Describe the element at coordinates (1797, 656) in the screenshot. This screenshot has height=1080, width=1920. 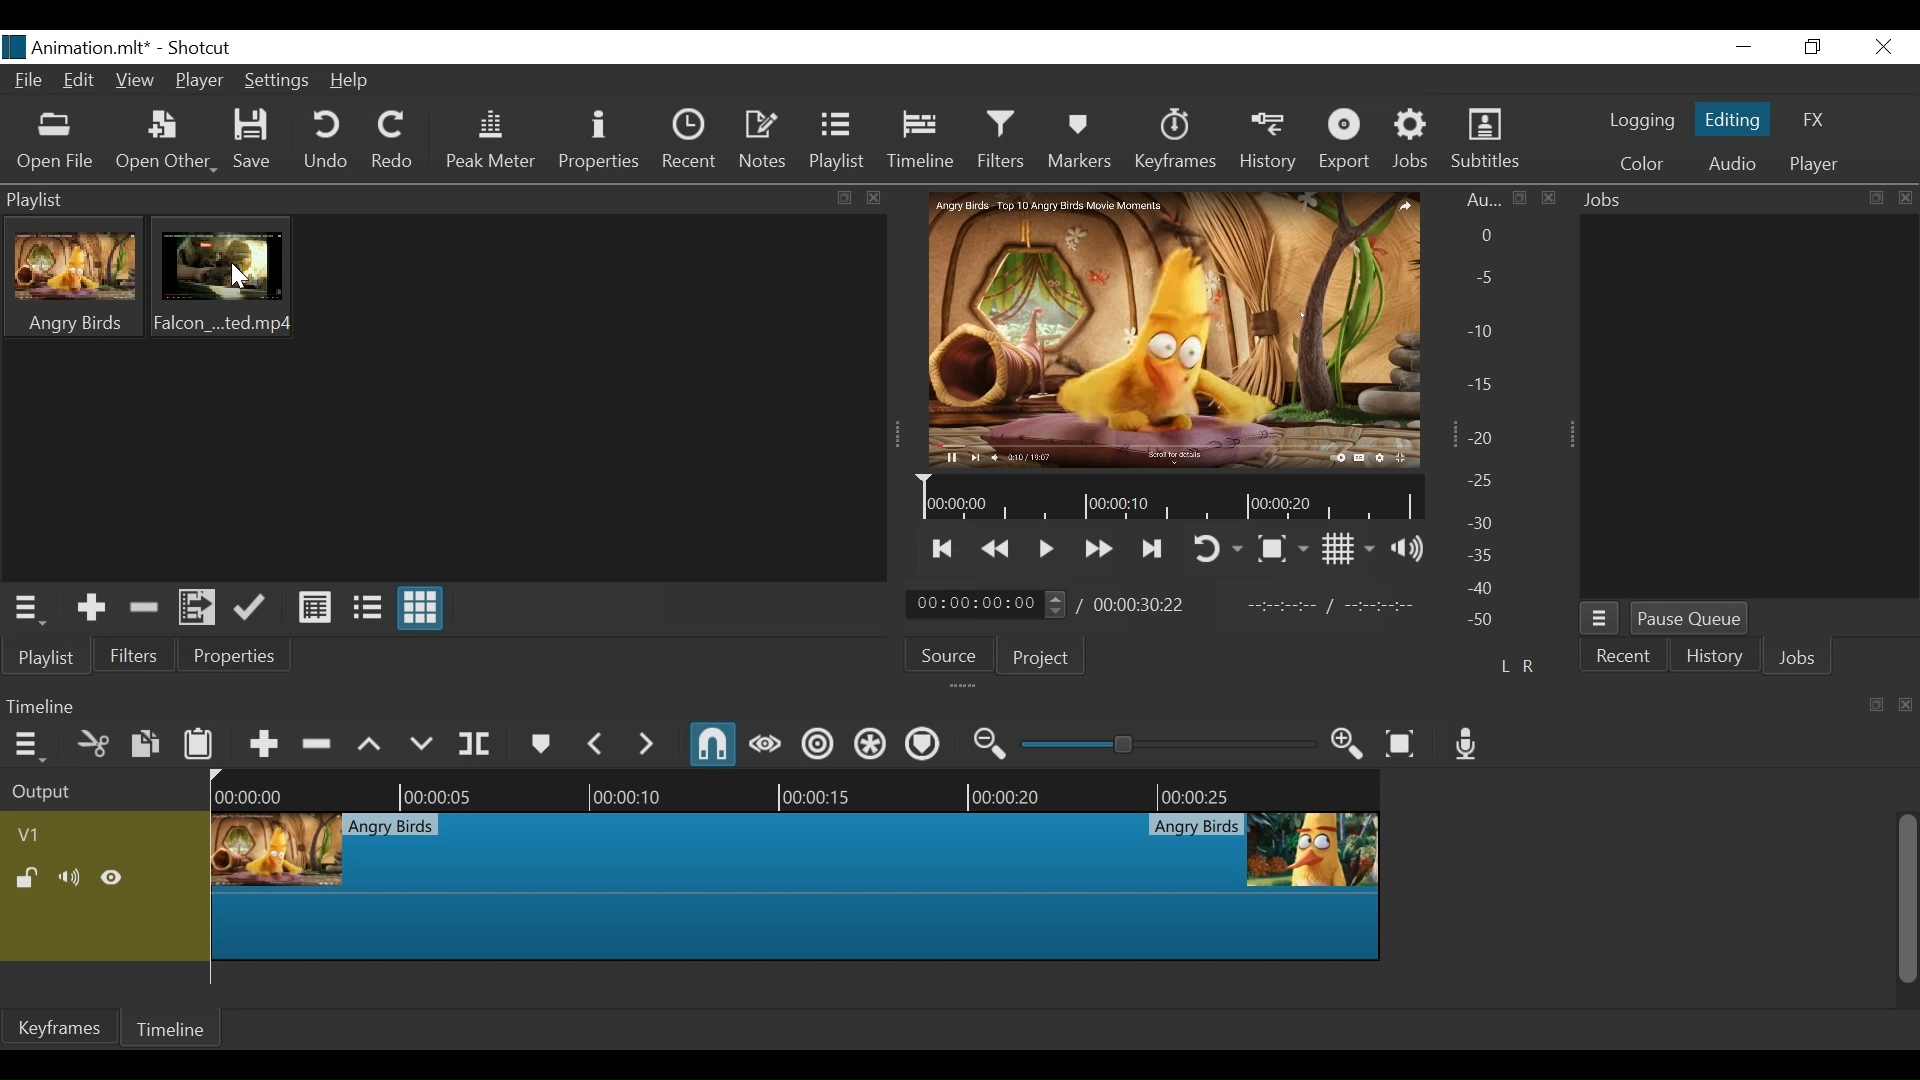
I see `Jobs ` at that location.